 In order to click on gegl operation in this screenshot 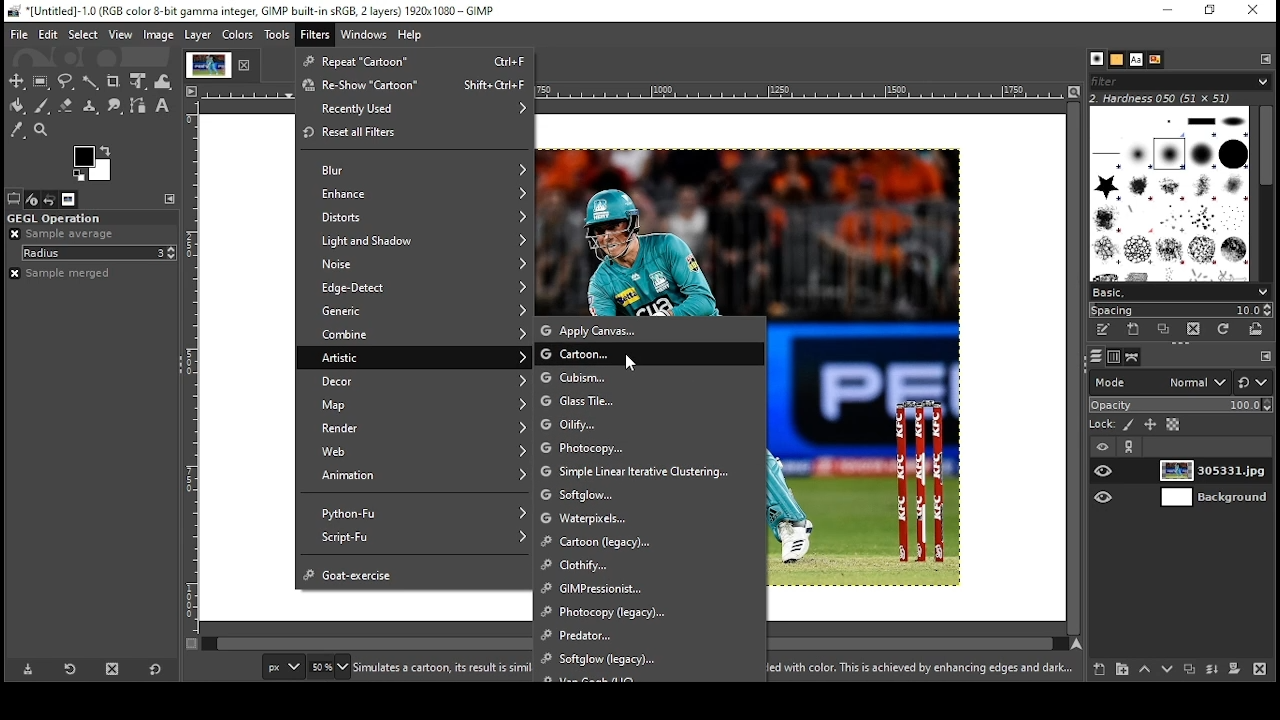, I will do `click(55, 218)`.